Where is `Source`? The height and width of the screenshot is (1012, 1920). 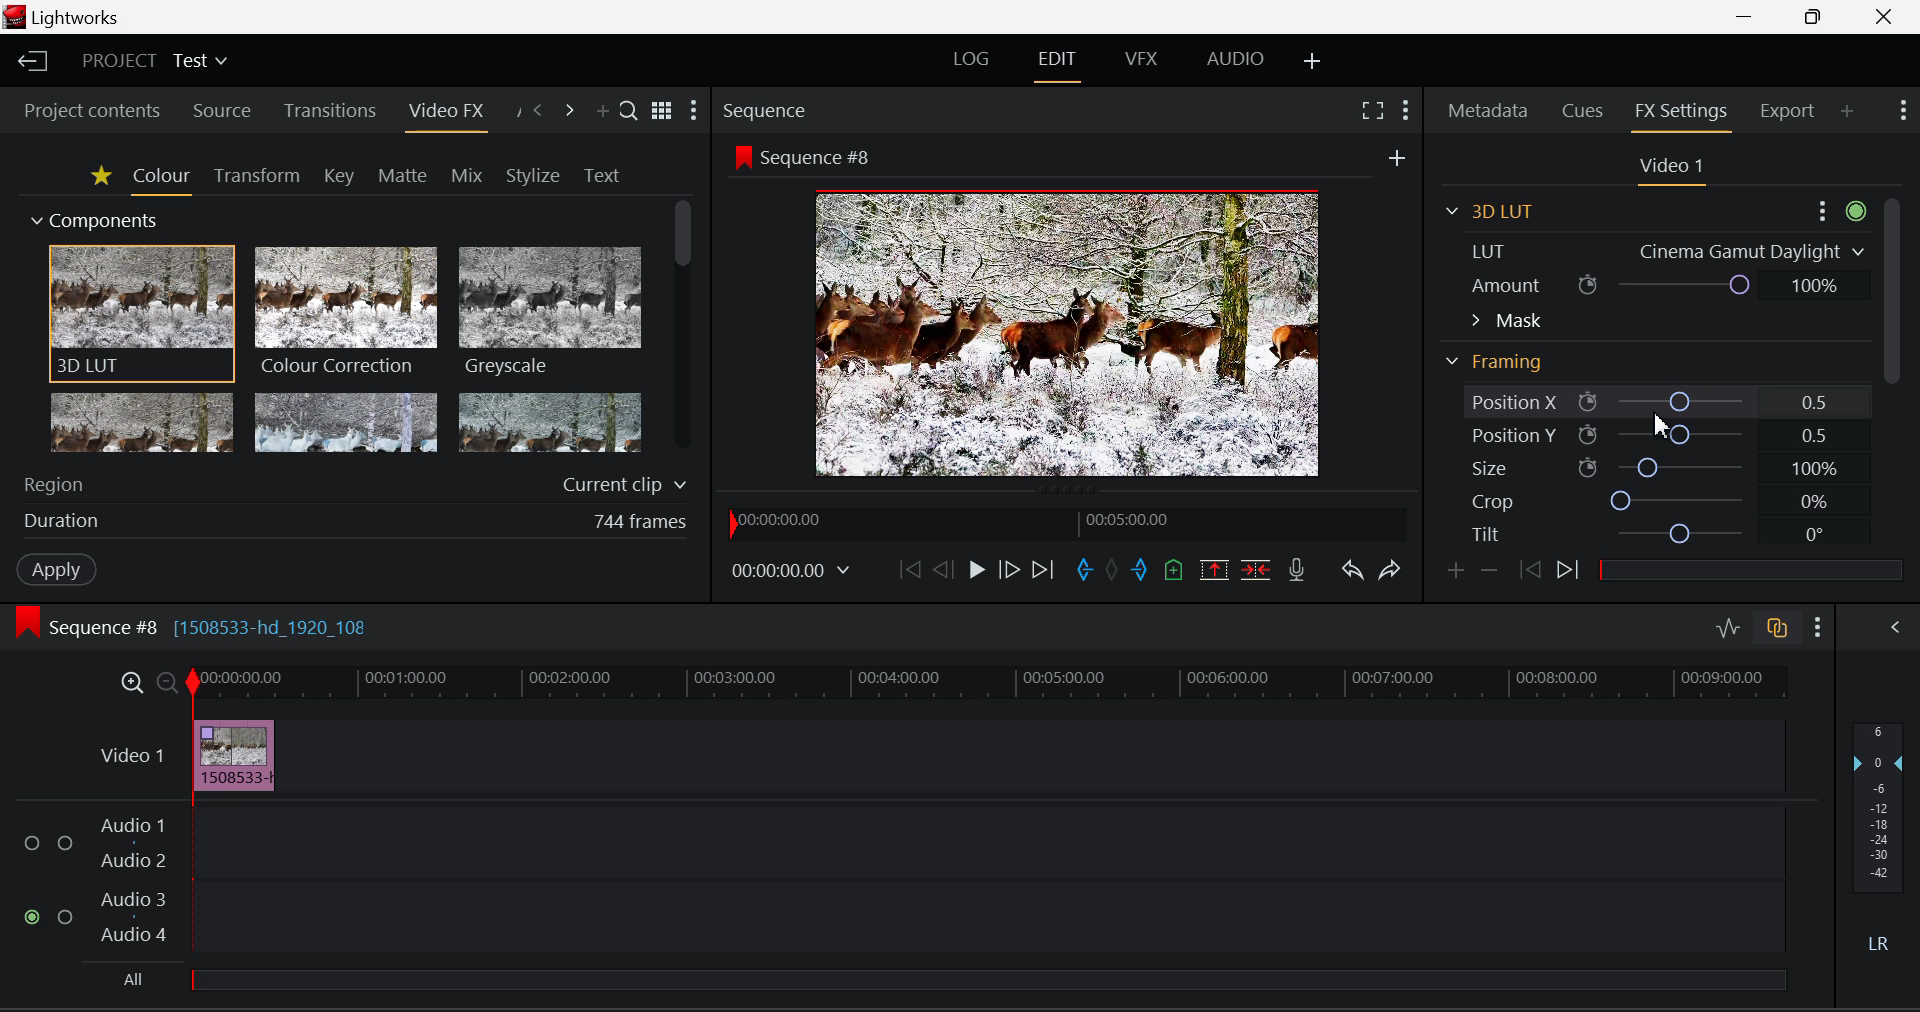 Source is located at coordinates (223, 111).